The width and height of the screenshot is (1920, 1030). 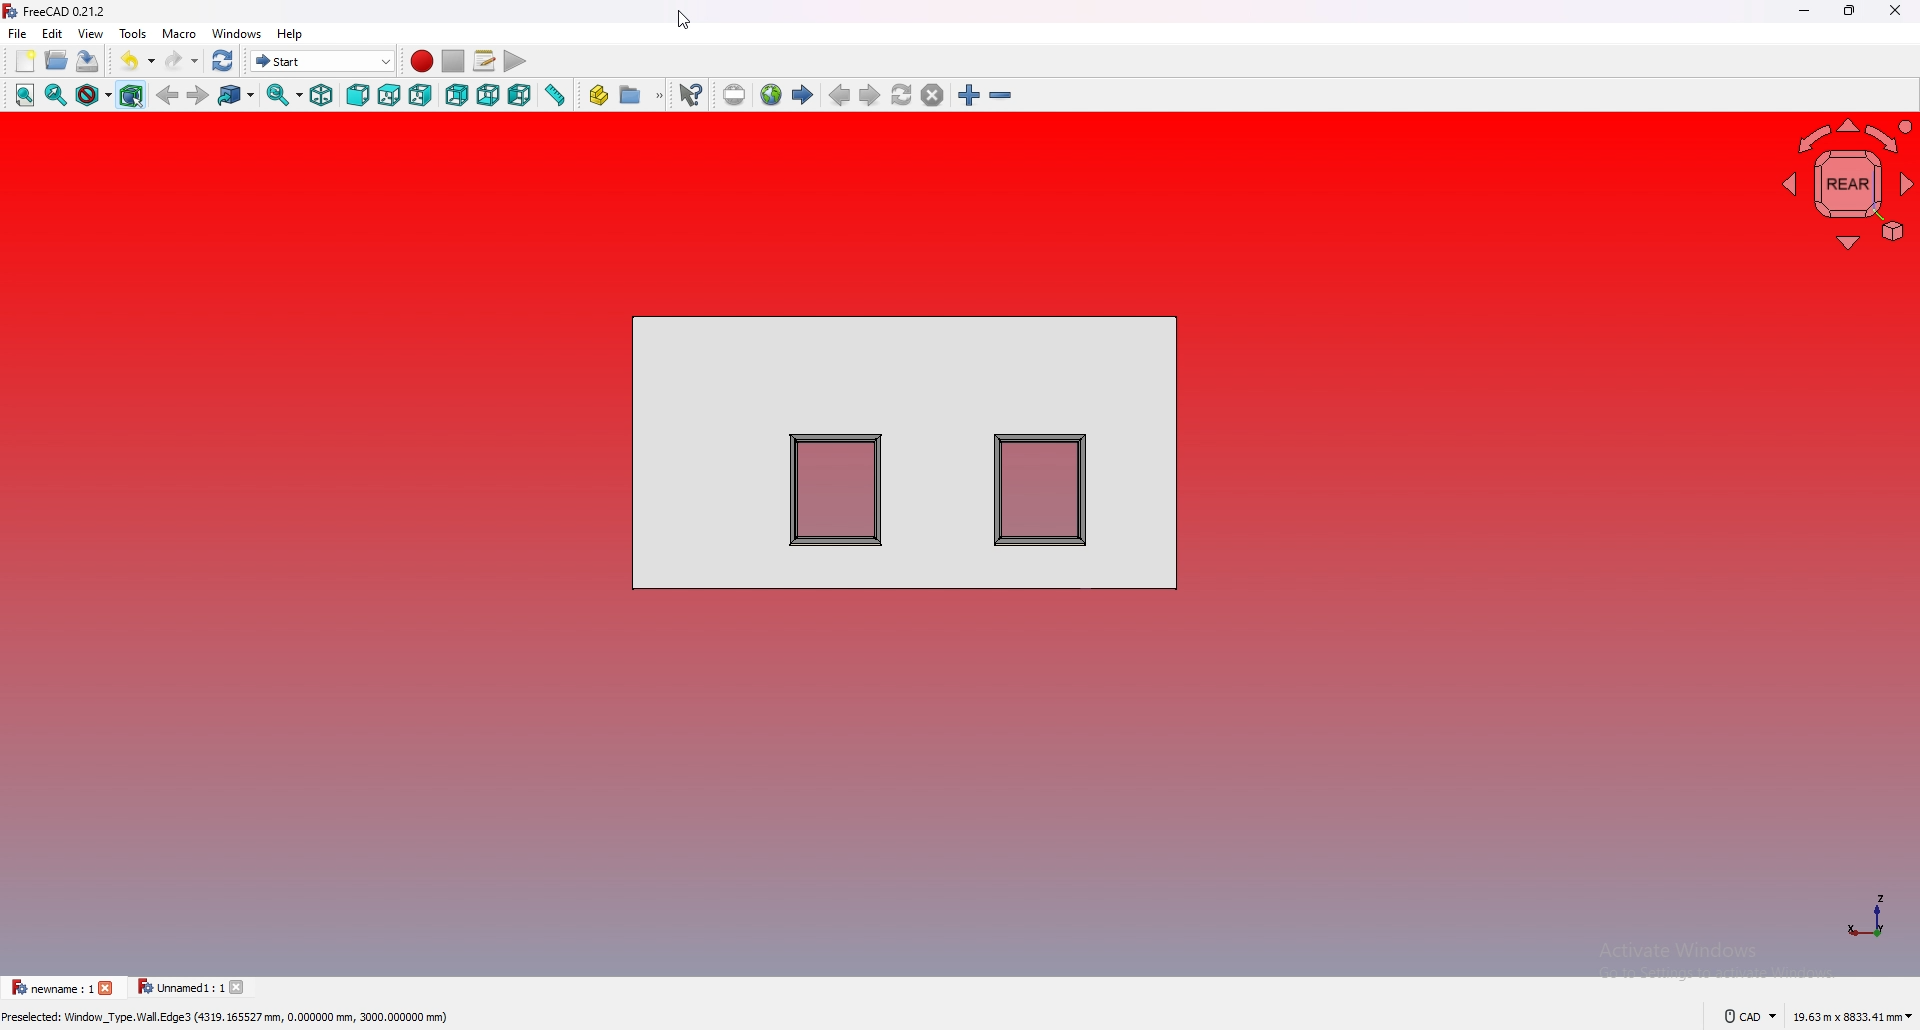 I want to click on previous page, so click(x=840, y=95).